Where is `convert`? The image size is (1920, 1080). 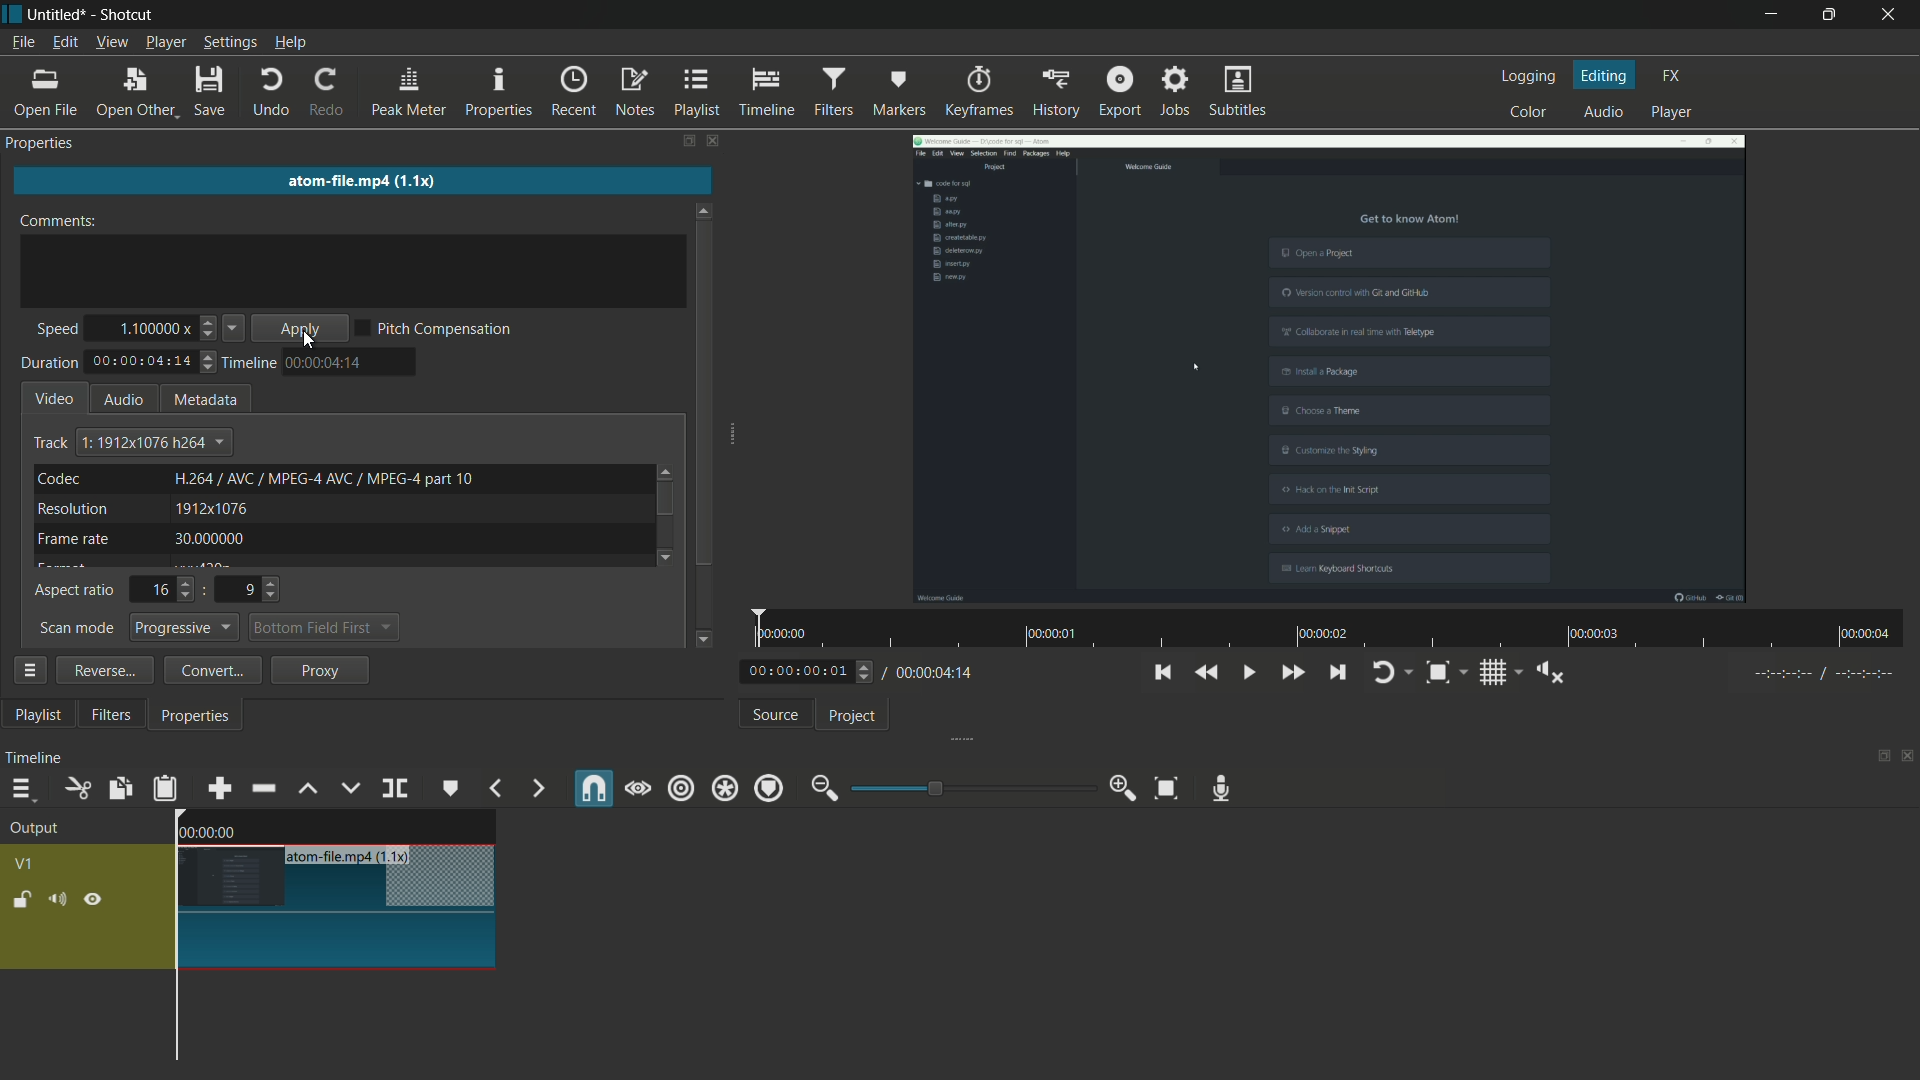
convert is located at coordinates (207, 670).